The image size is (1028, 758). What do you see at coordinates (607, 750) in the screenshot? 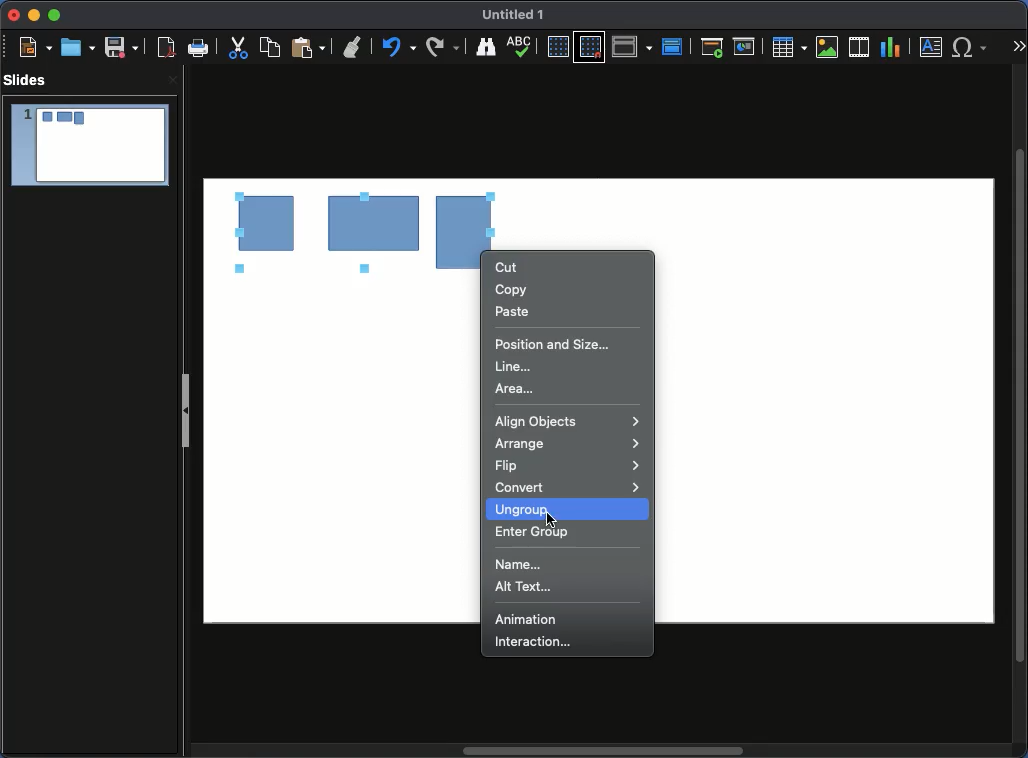
I see `Scroll bar` at bounding box center [607, 750].